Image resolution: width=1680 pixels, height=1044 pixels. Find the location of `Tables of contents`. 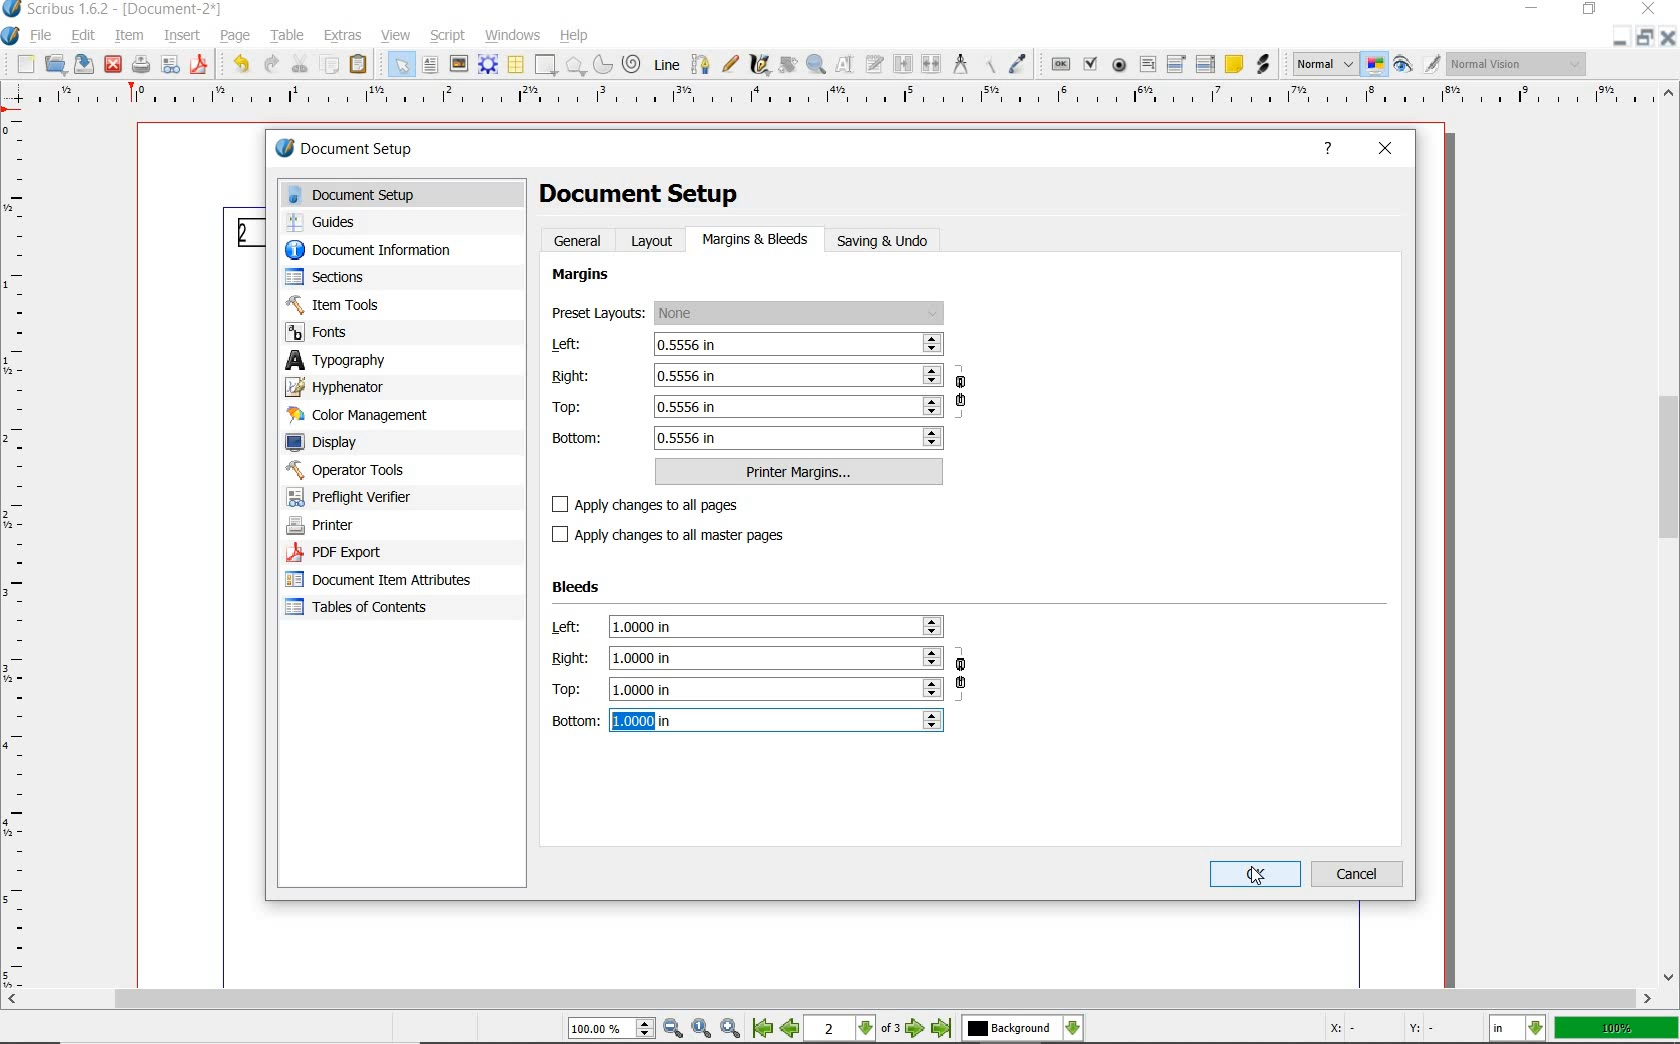

Tables of contents is located at coordinates (370, 608).